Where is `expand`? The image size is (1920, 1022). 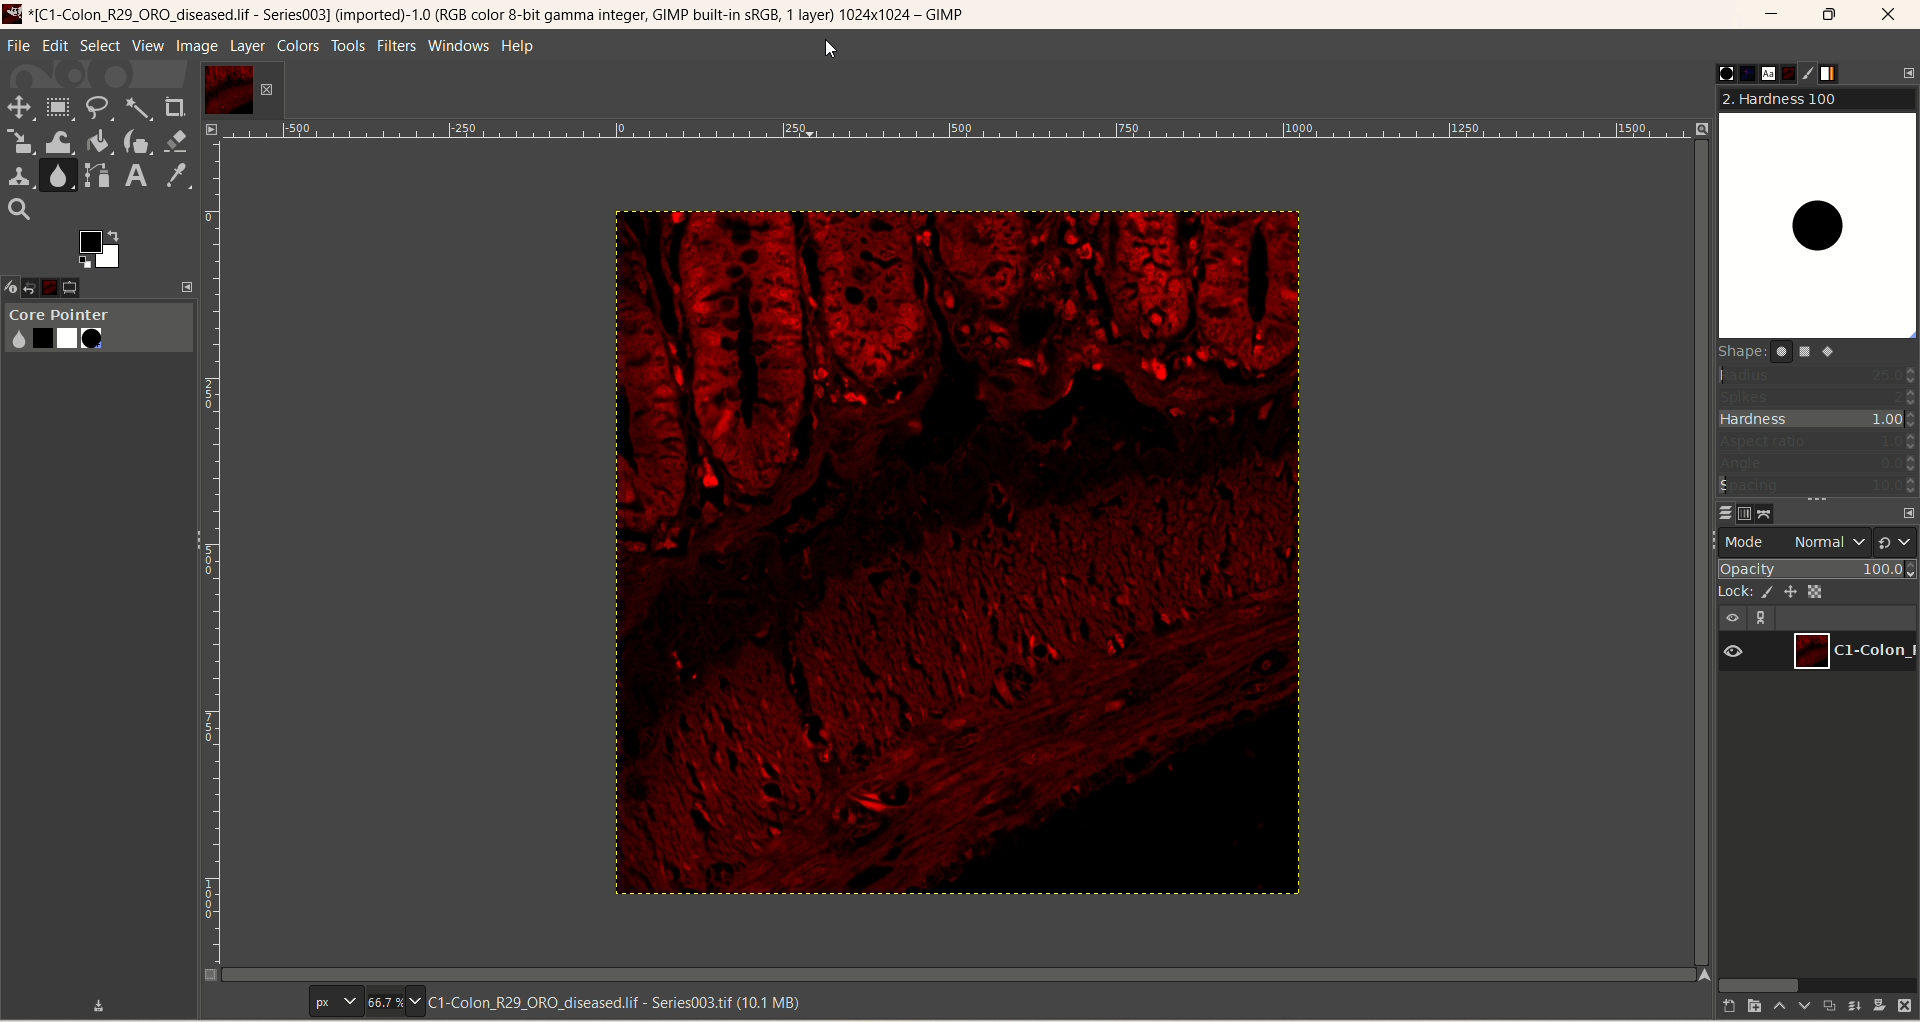 expand is located at coordinates (188, 286).